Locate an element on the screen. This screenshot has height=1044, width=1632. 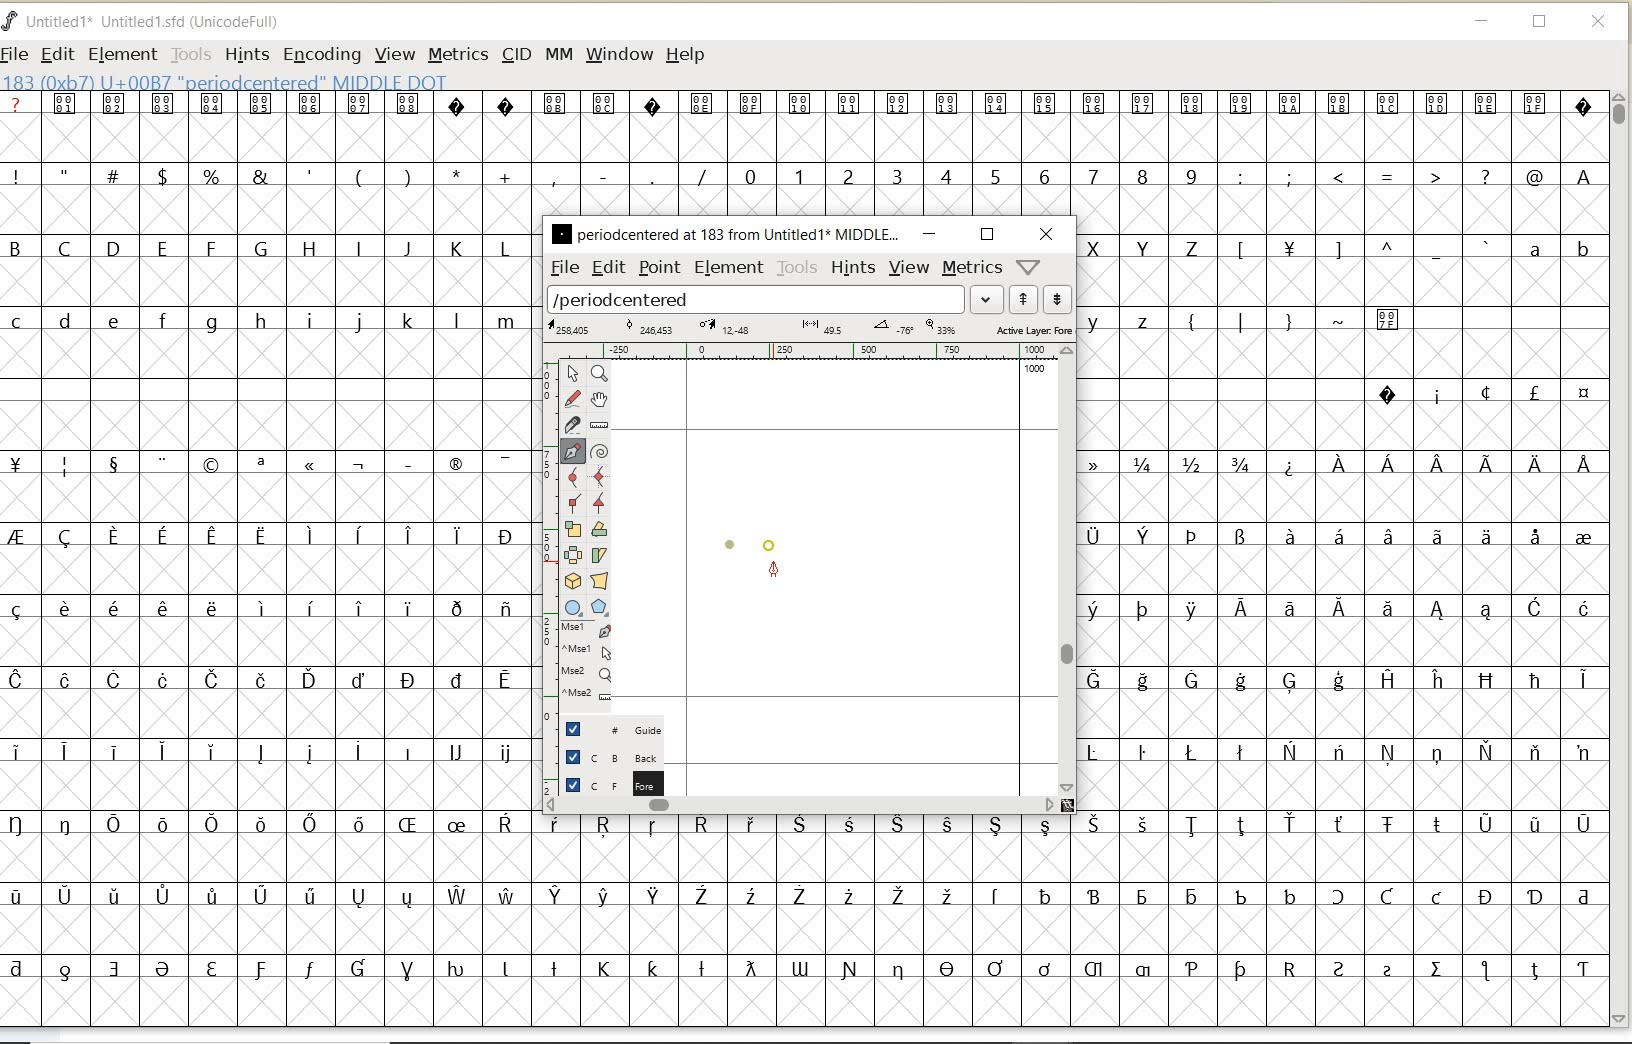
MM is located at coordinates (559, 55).